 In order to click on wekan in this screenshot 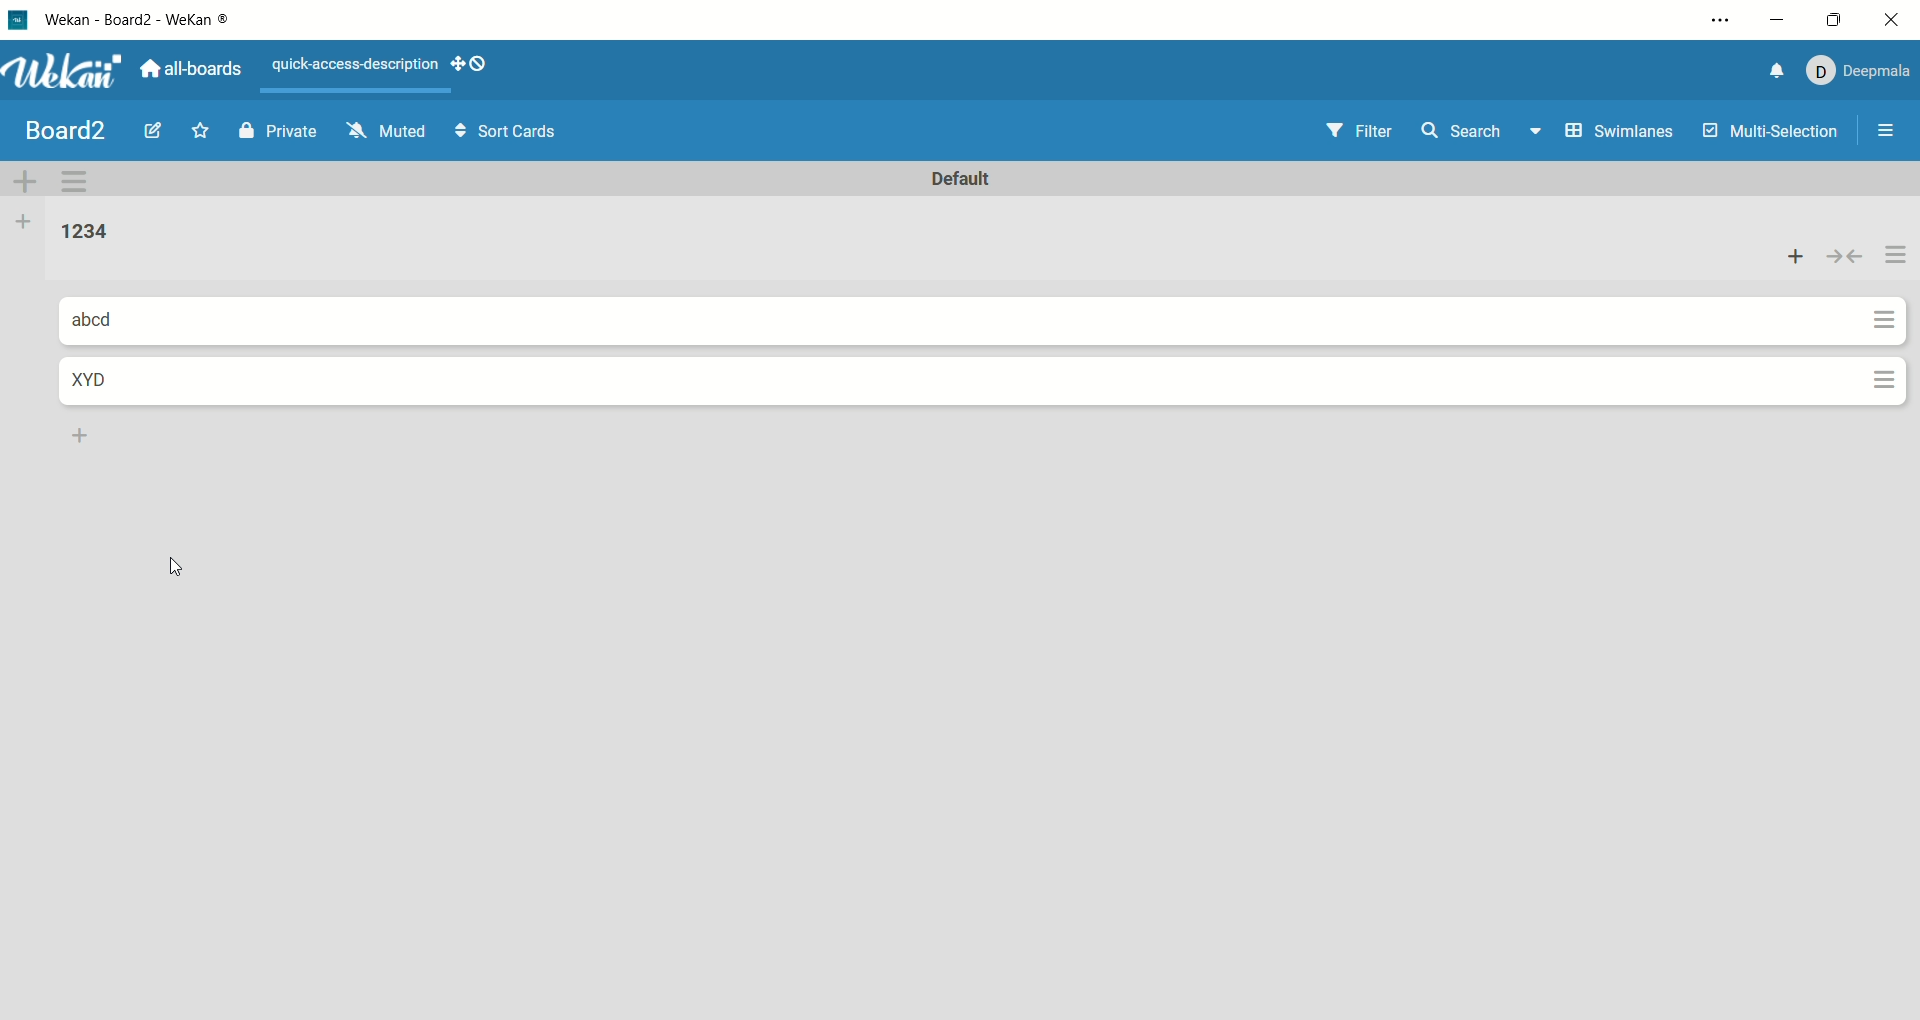, I will do `click(68, 71)`.